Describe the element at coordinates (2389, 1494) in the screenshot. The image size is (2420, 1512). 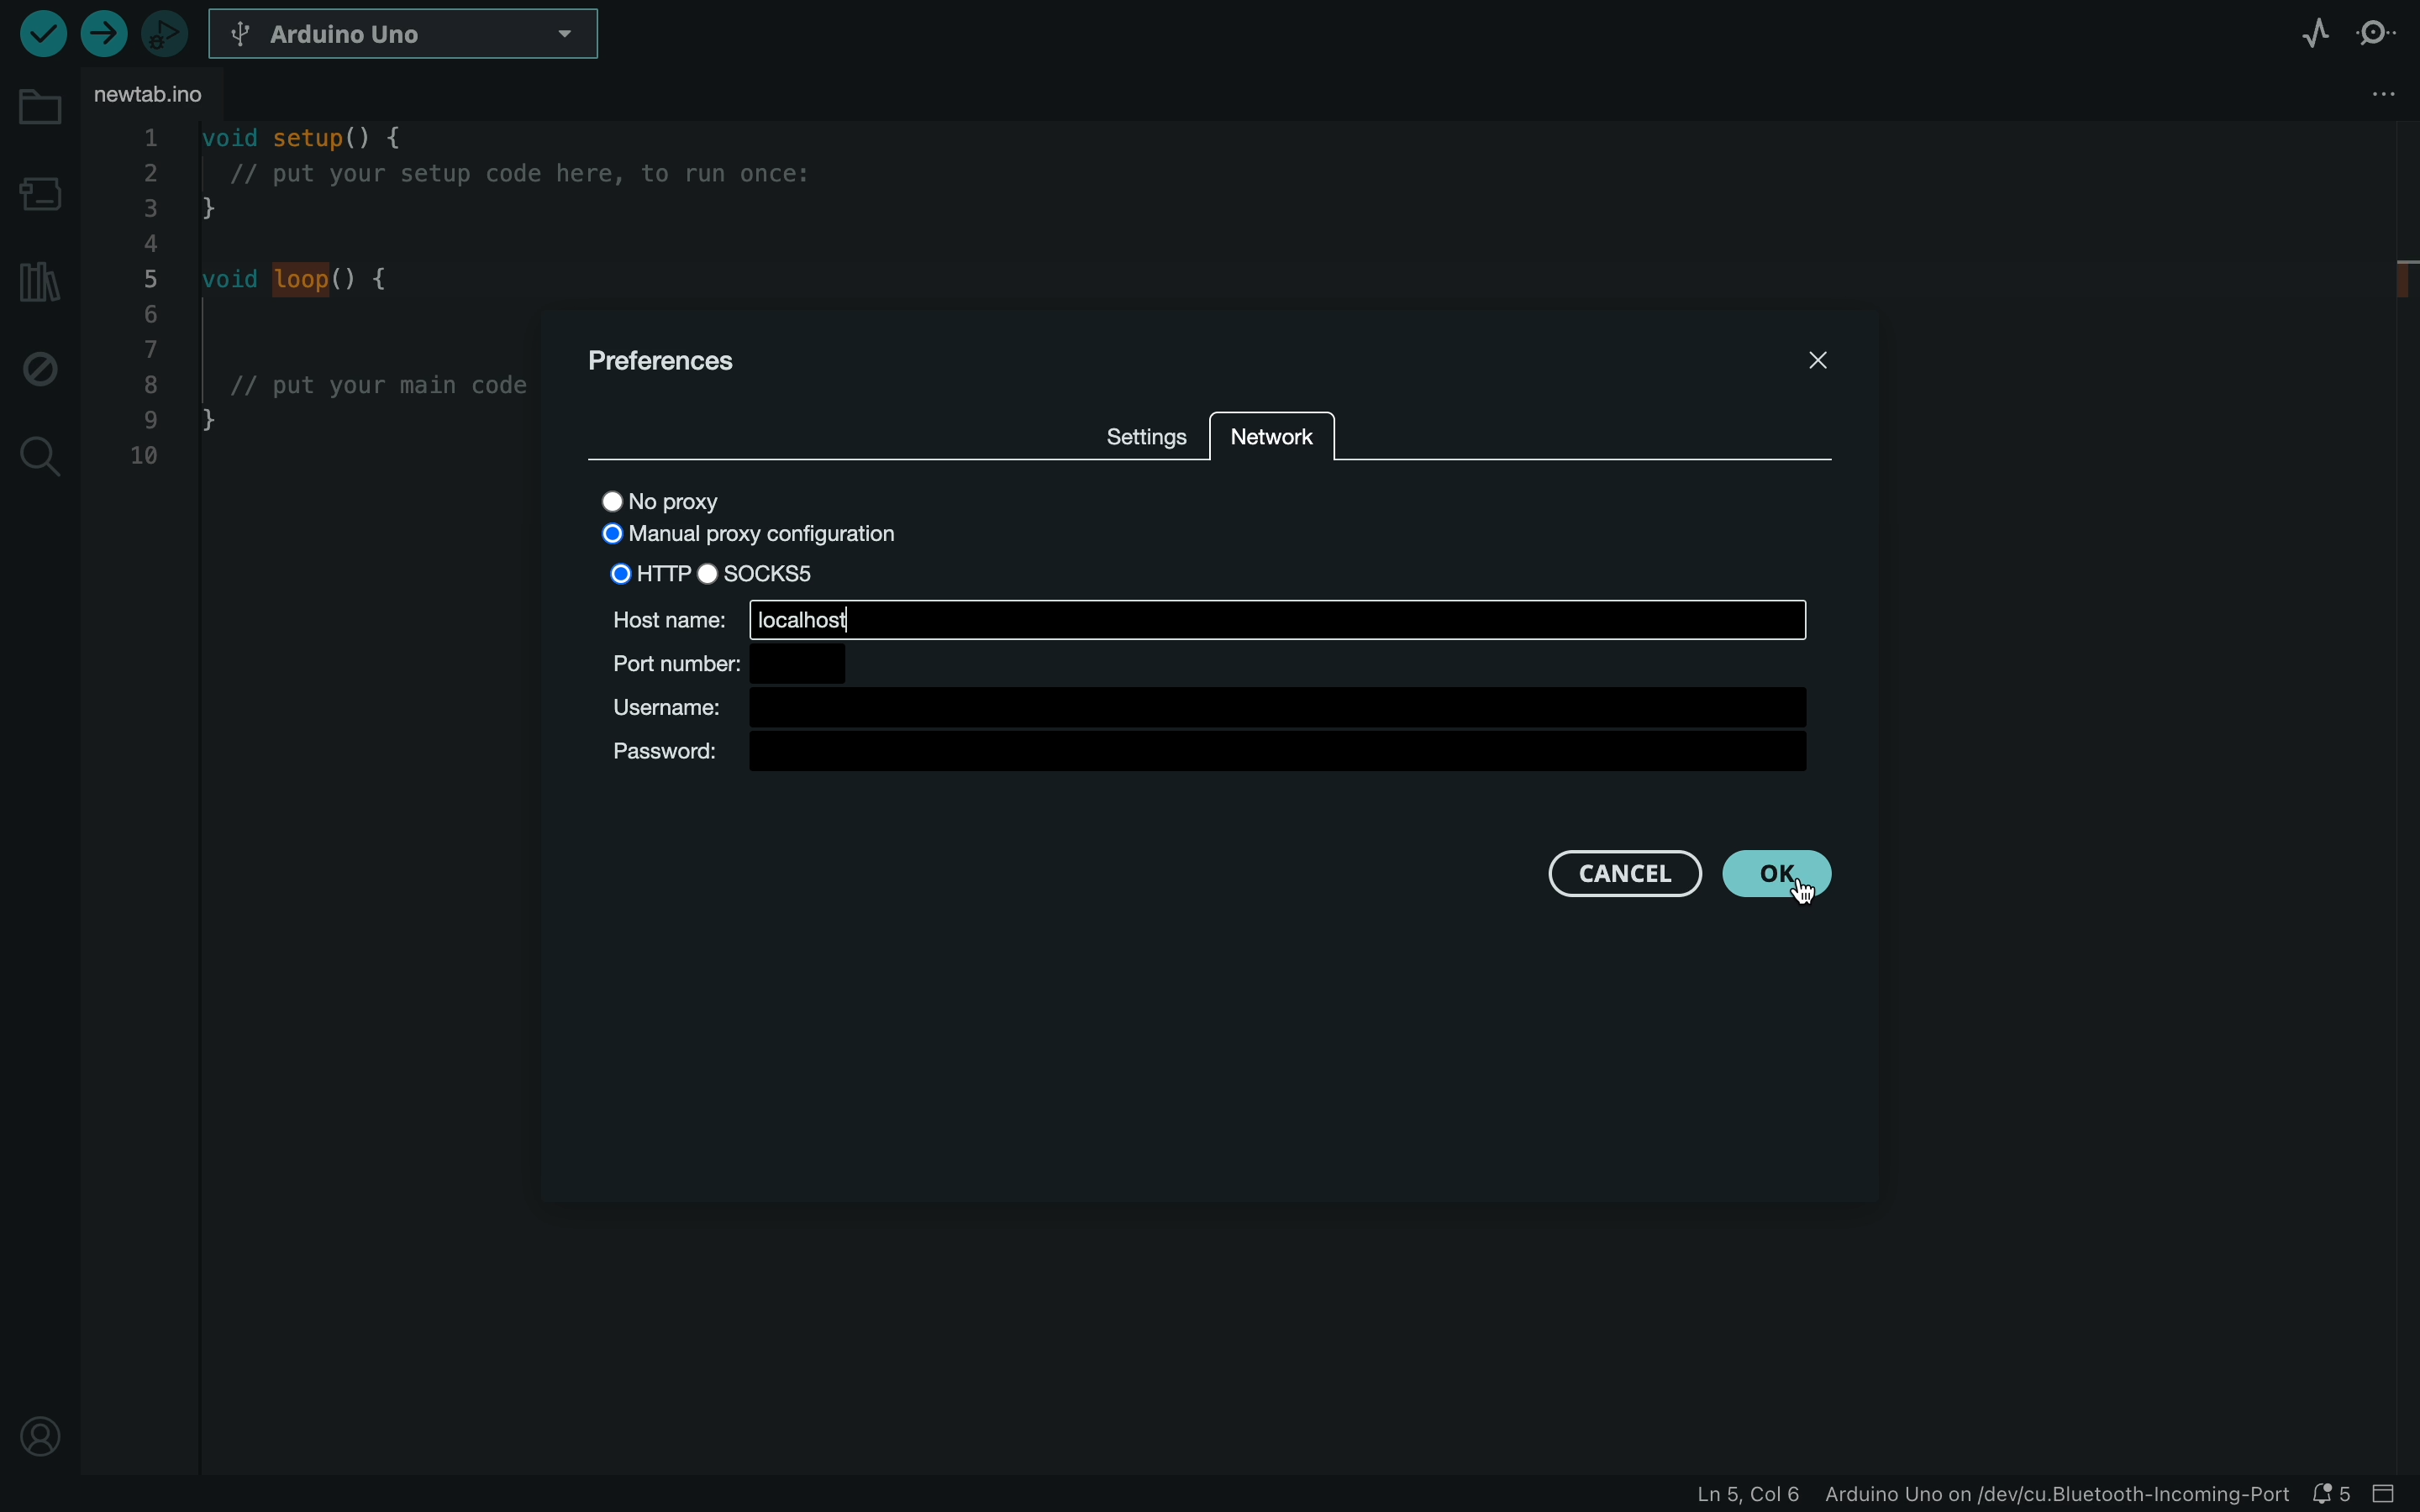
I see `close slide bar` at that location.